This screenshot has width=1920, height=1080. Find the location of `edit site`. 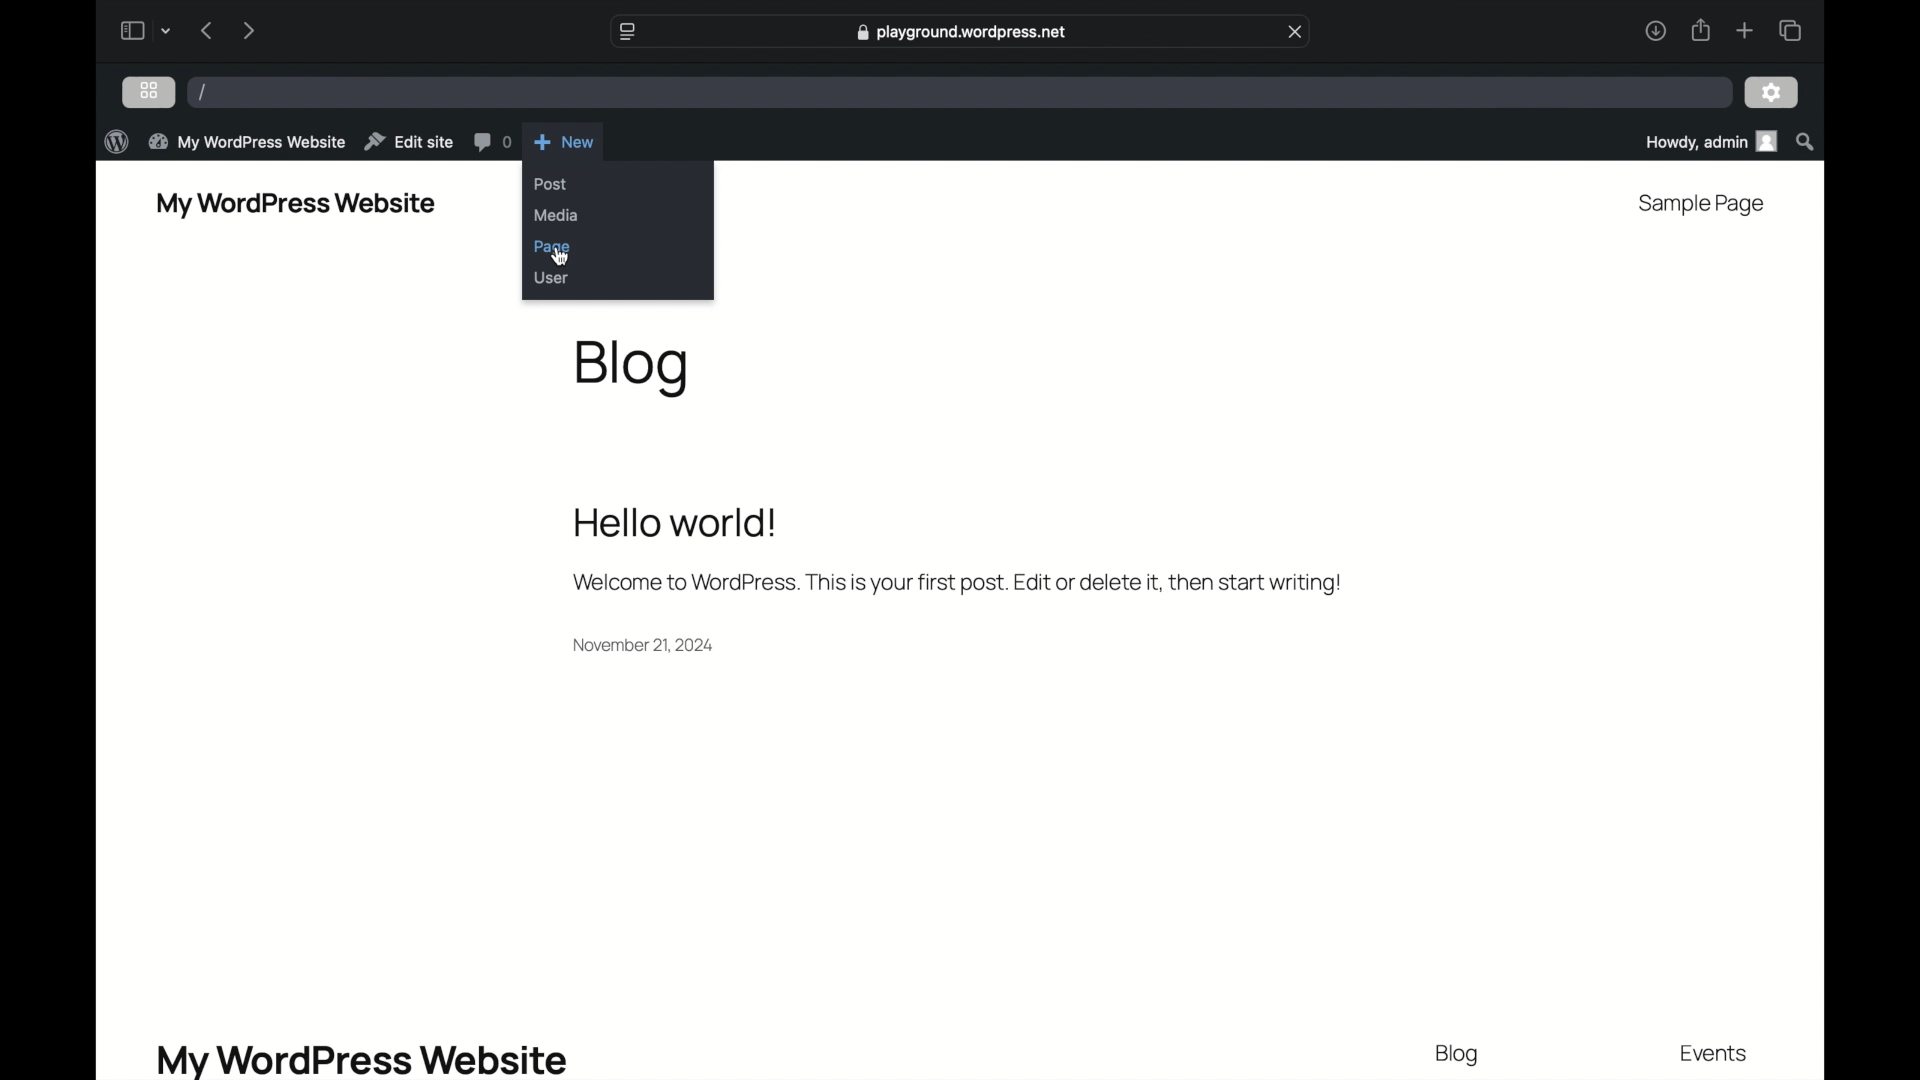

edit site is located at coordinates (410, 141).